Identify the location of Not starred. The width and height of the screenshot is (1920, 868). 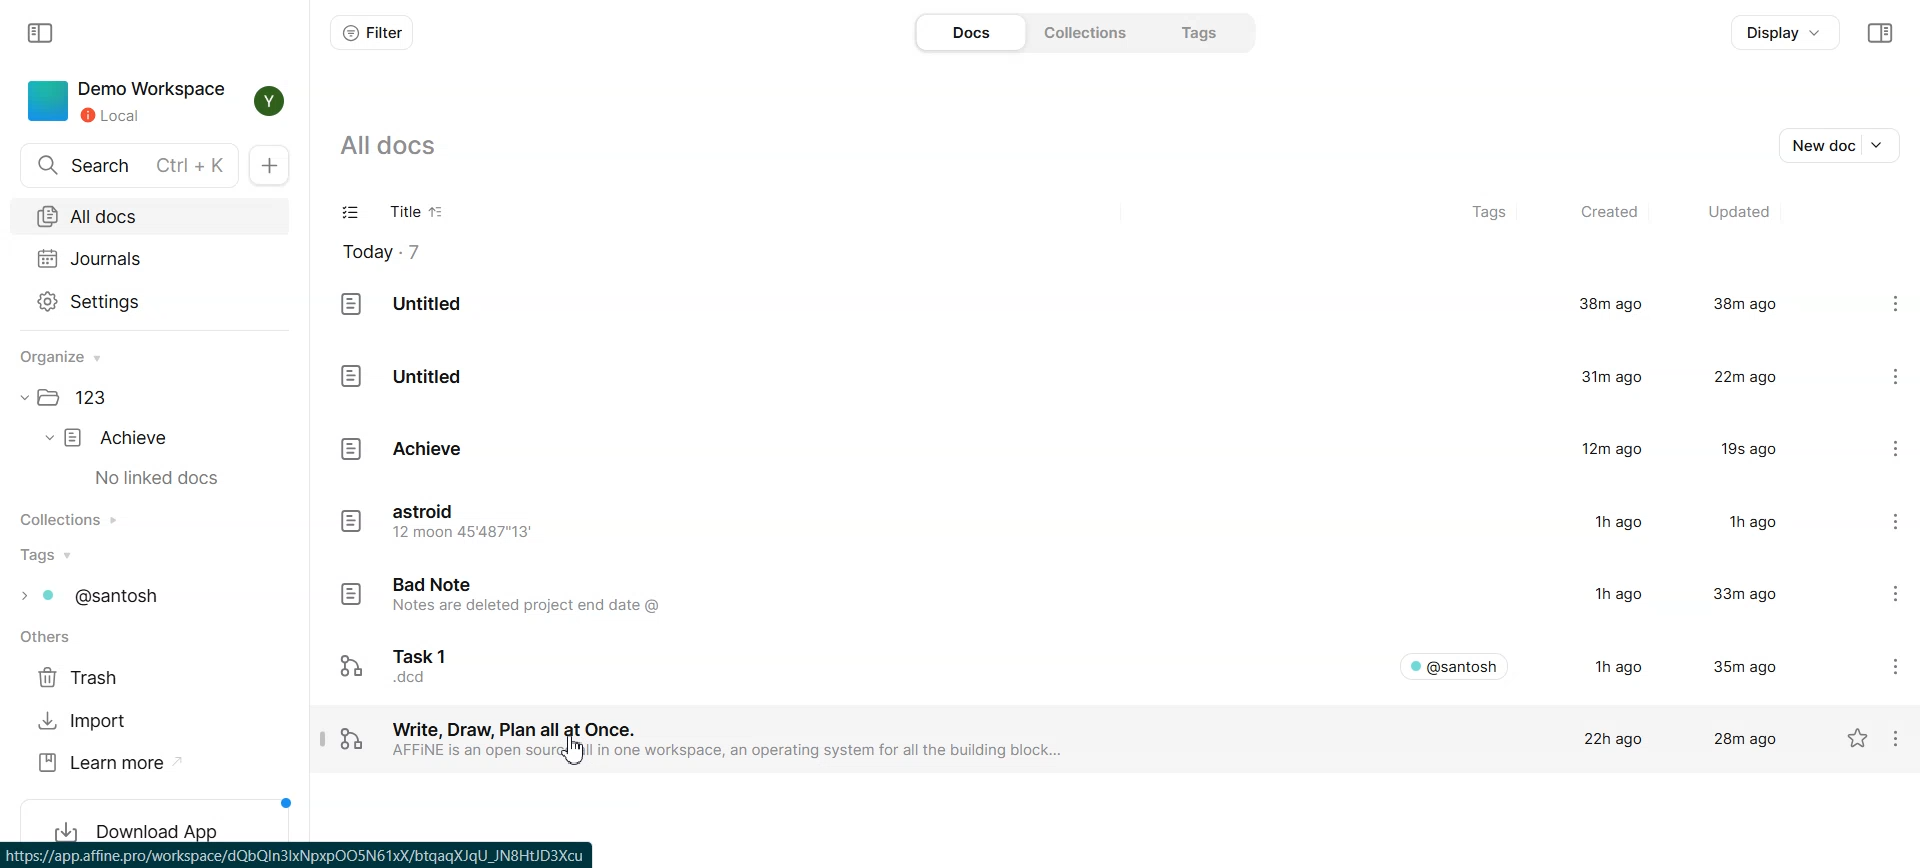
(1858, 739).